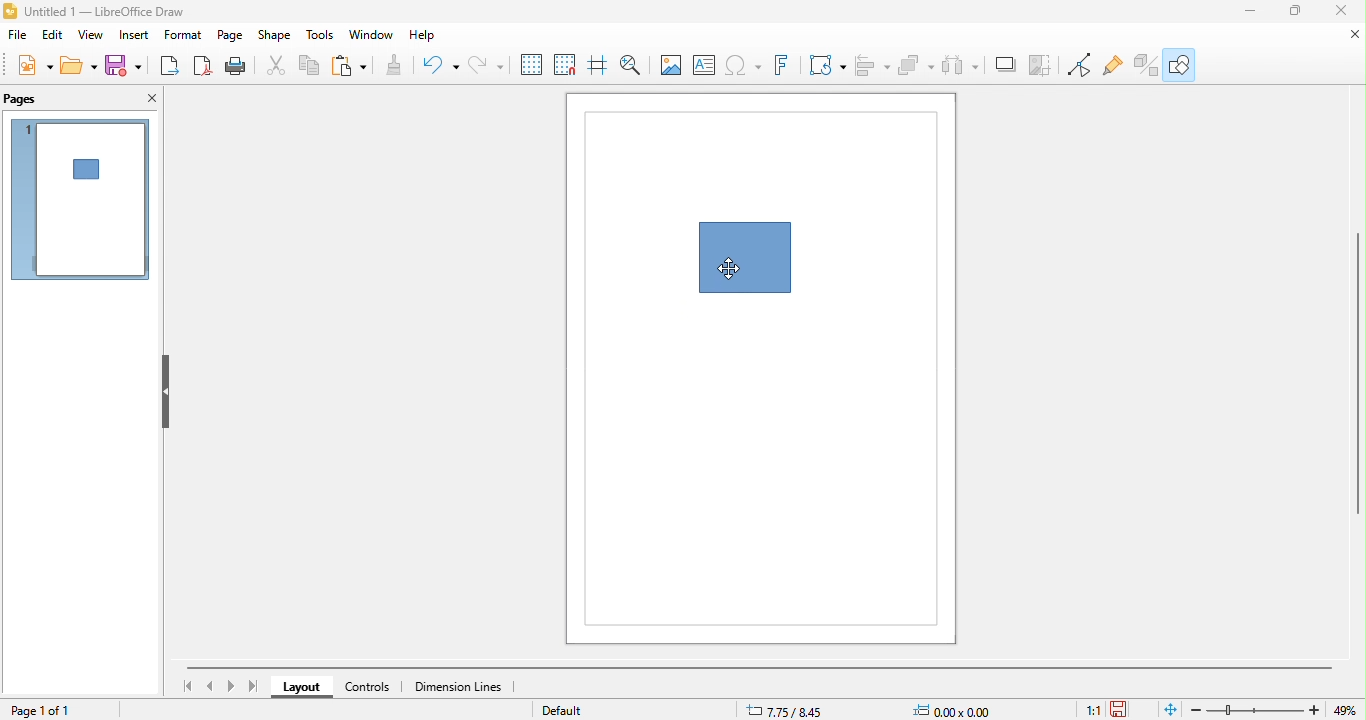 Image resolution: width=1366 pixels, height=720 pixels. I want to click on view, so click(92, 36).